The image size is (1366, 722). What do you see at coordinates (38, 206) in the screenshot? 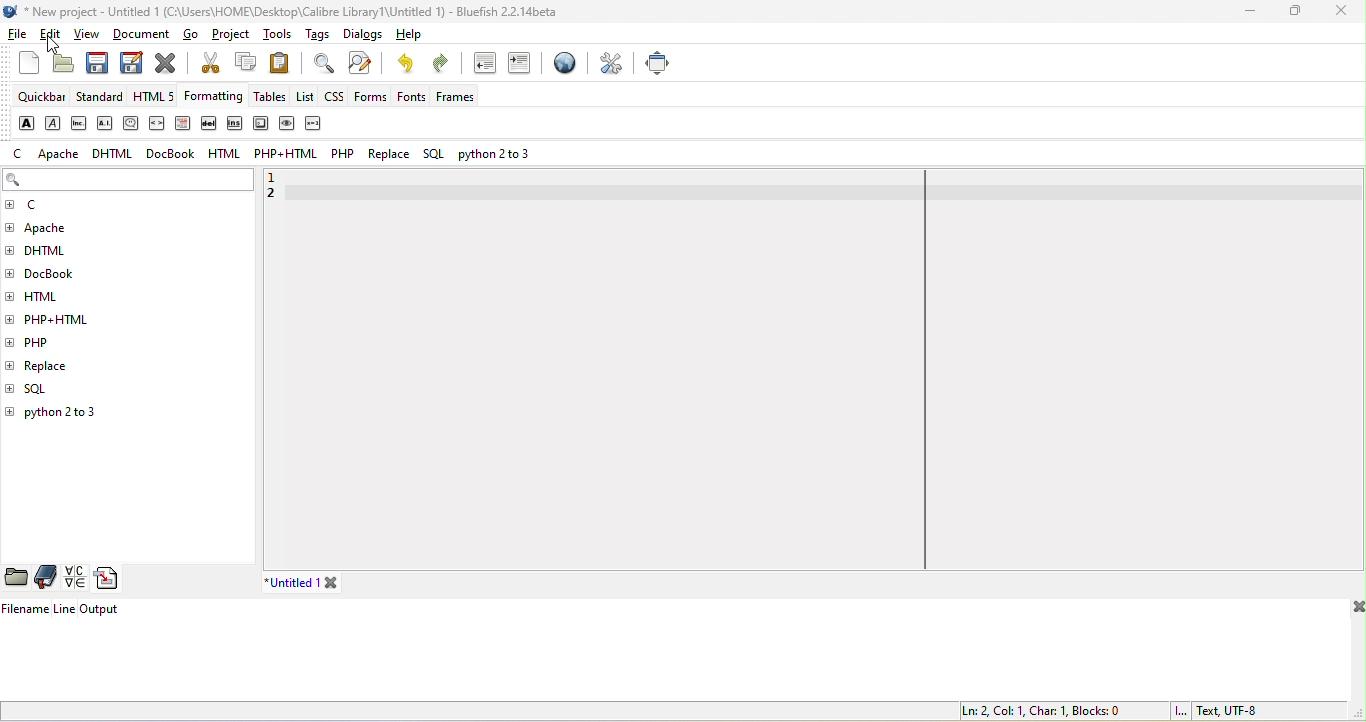
I see `c` at bounding box center [38, 206].